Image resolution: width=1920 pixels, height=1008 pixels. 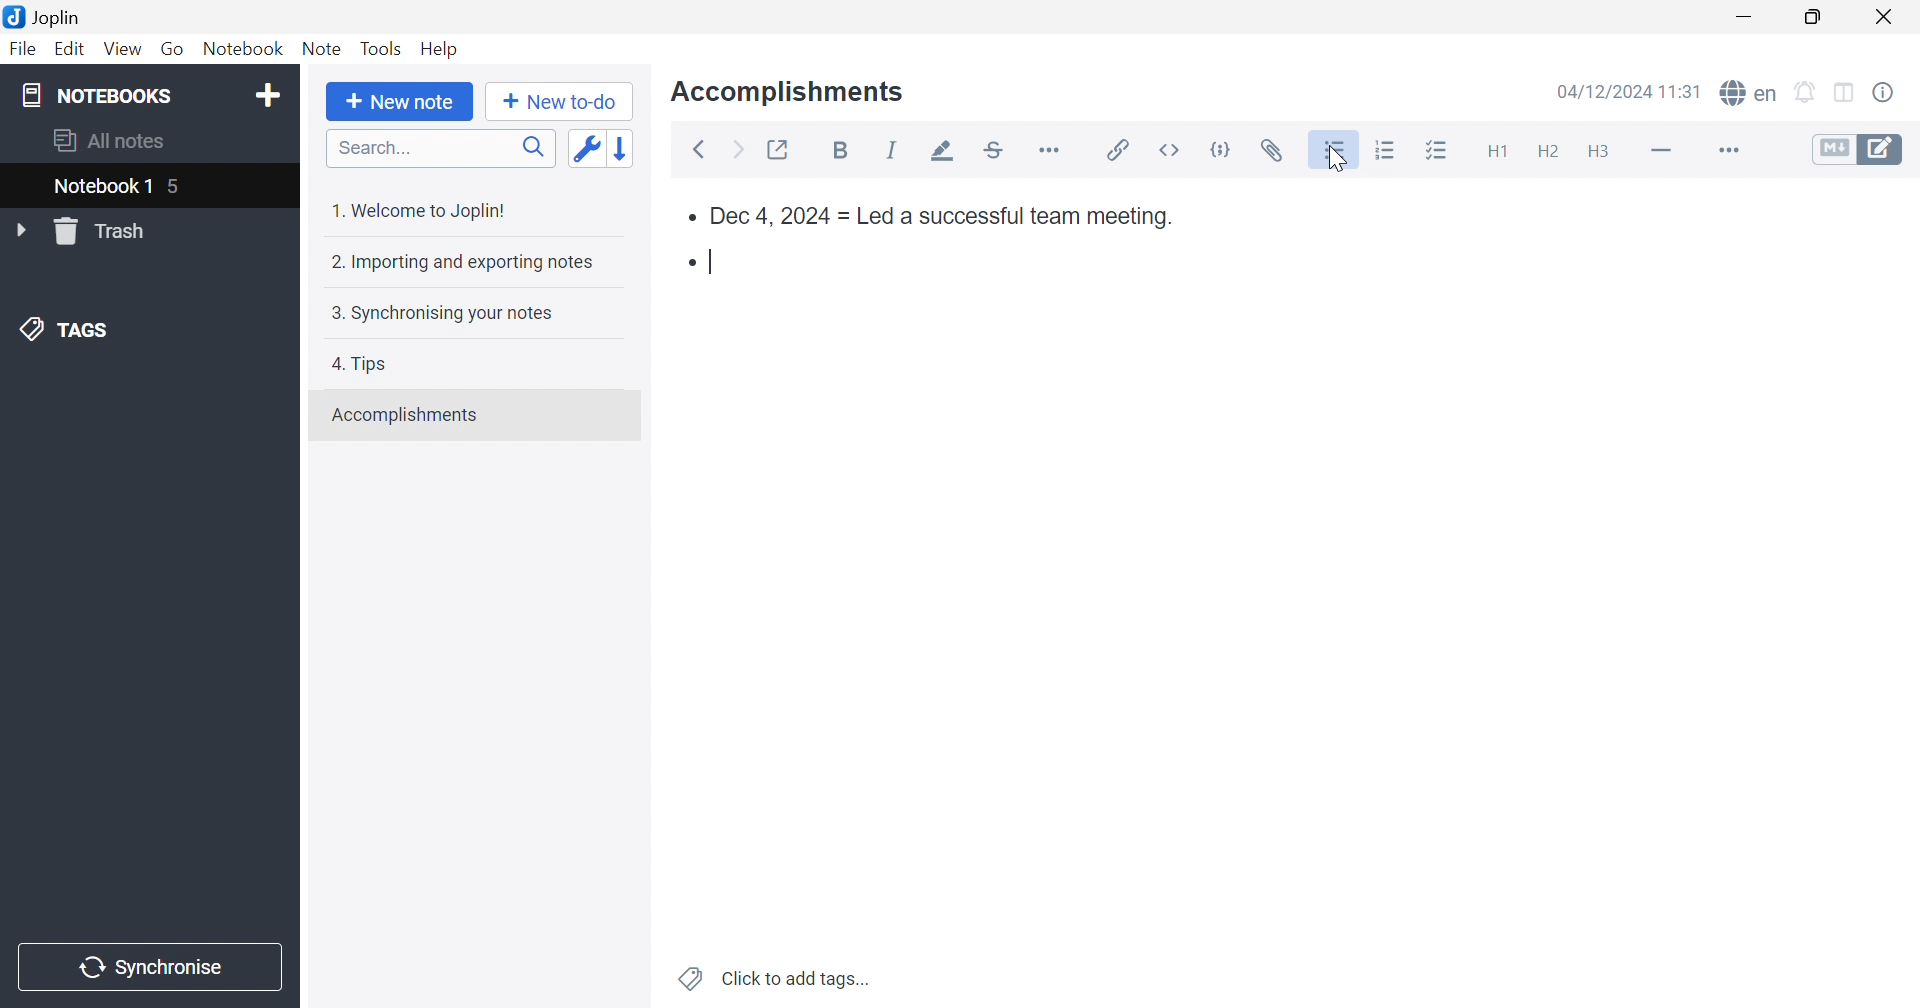 I want to click on Heading 2, so click(x=1546, y=149).